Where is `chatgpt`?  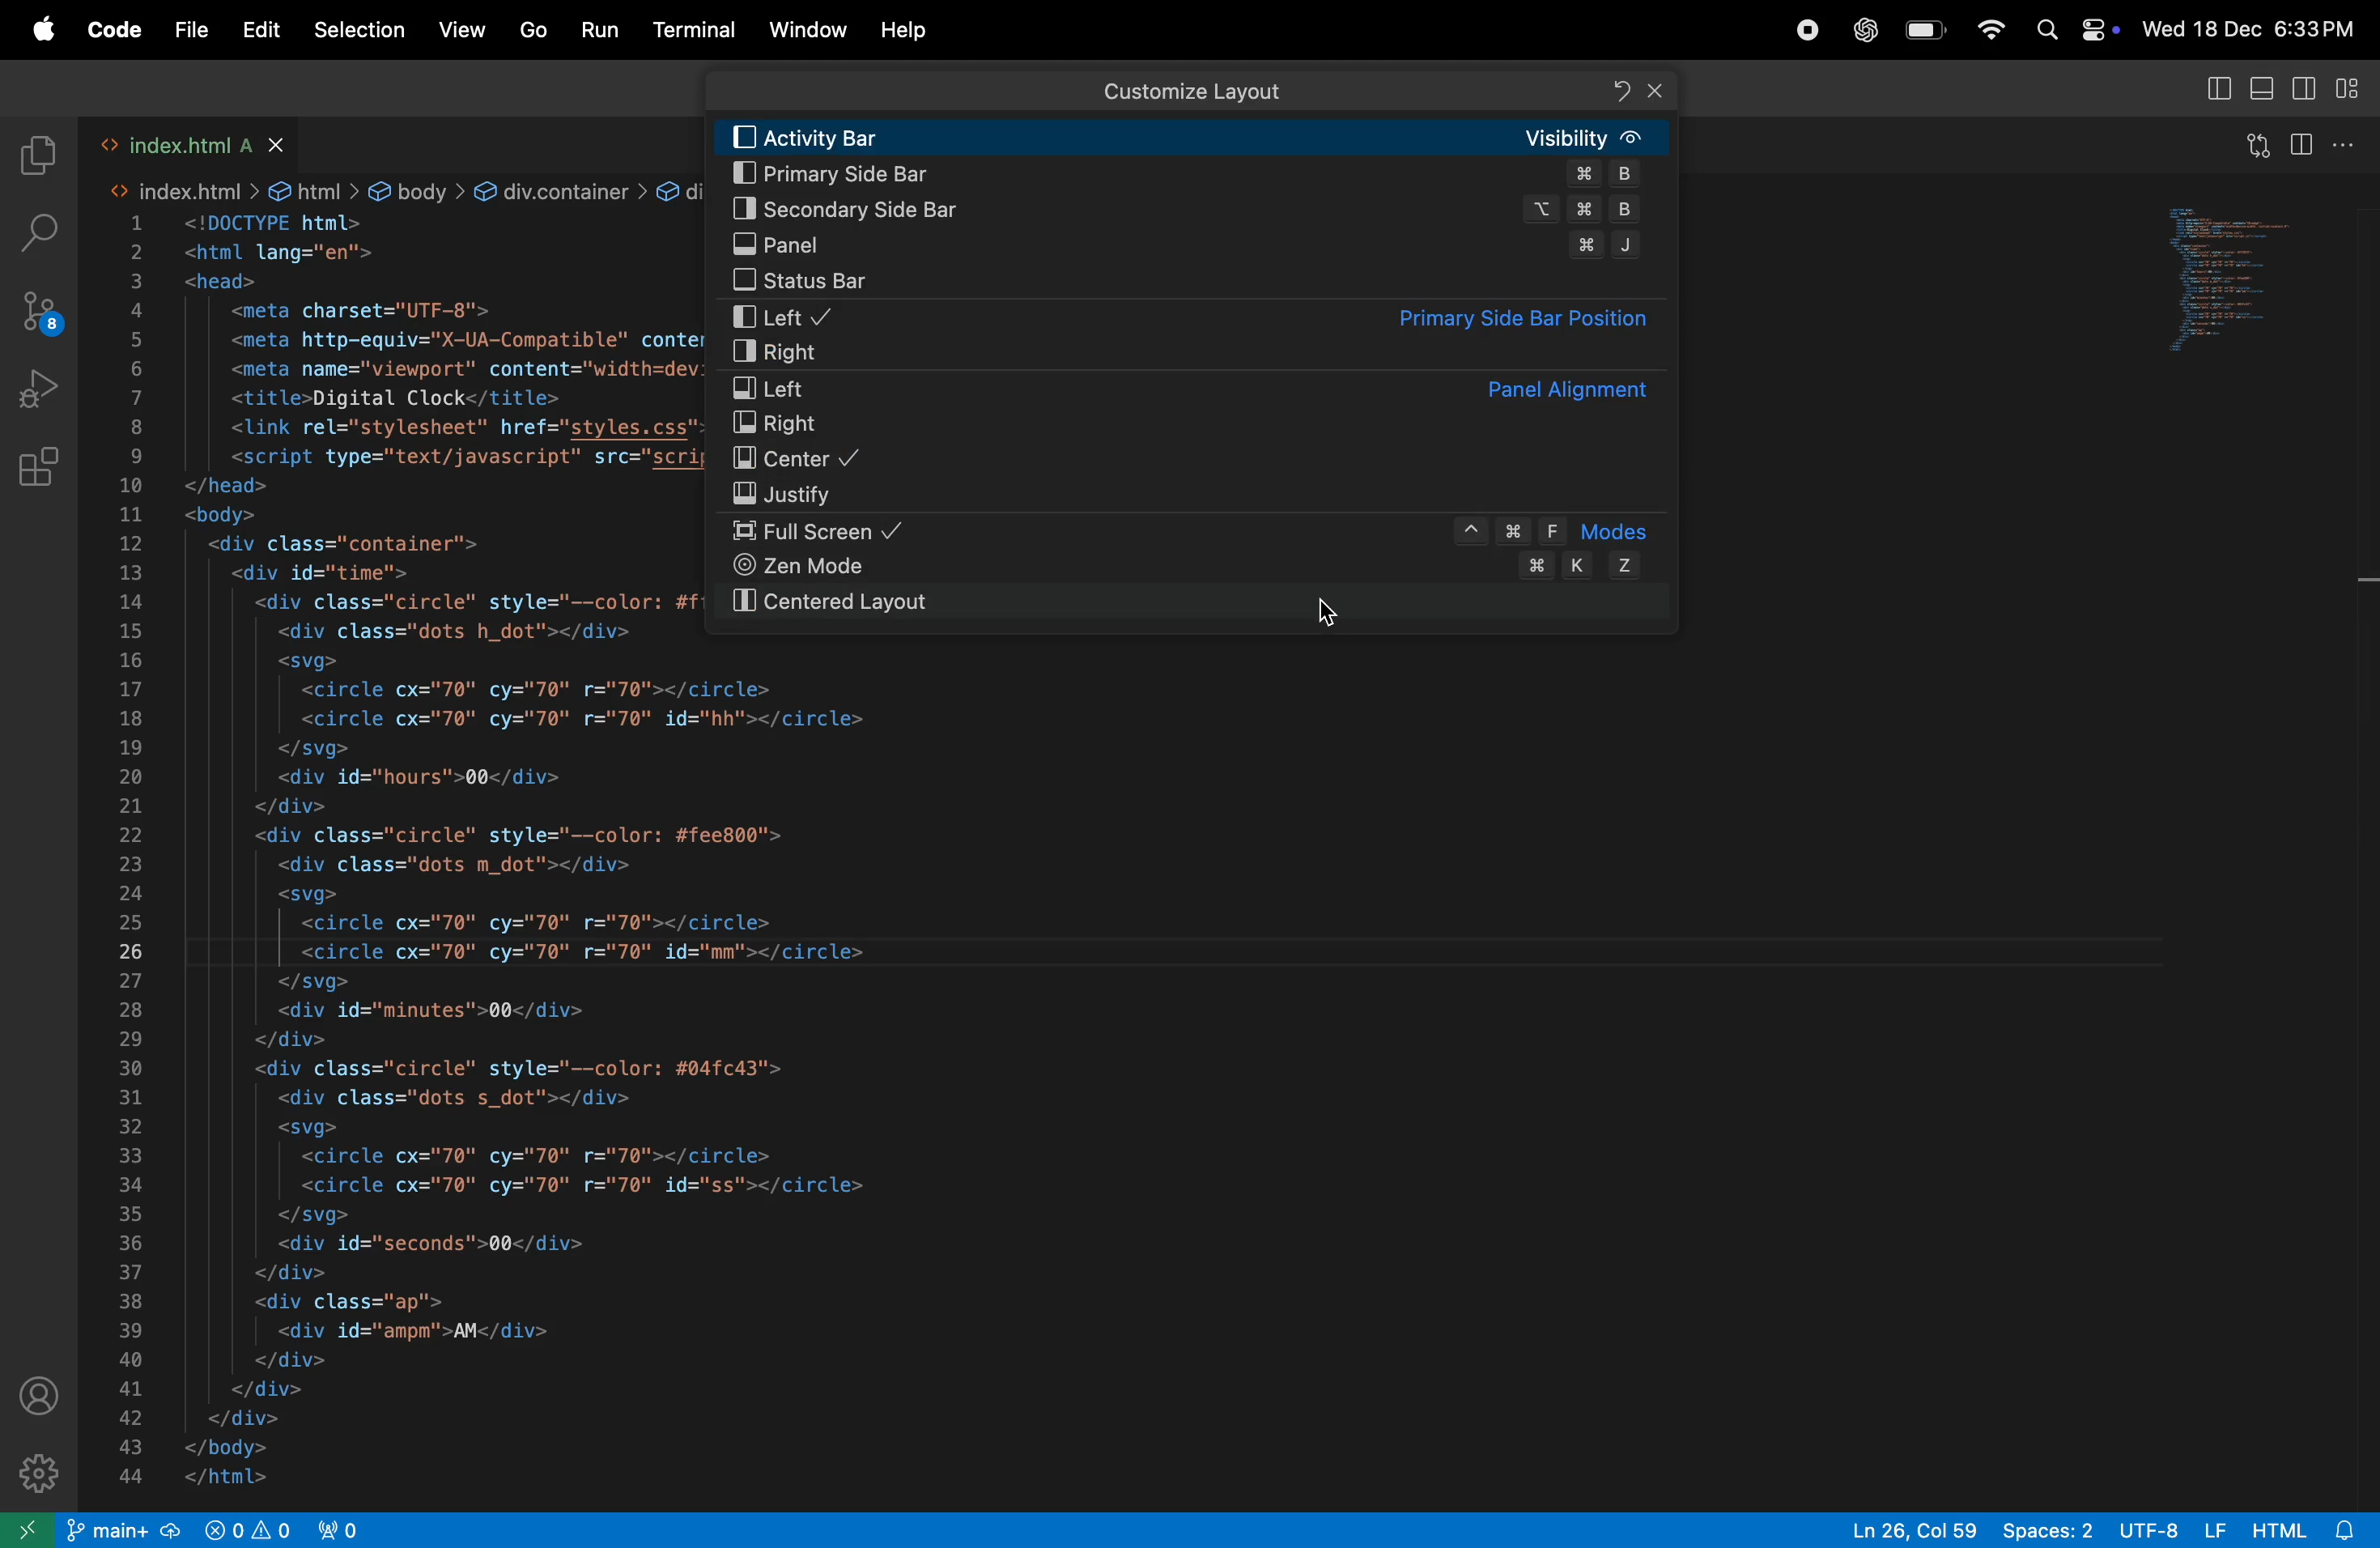
chatgpt is located at coordinates (1861, 31).